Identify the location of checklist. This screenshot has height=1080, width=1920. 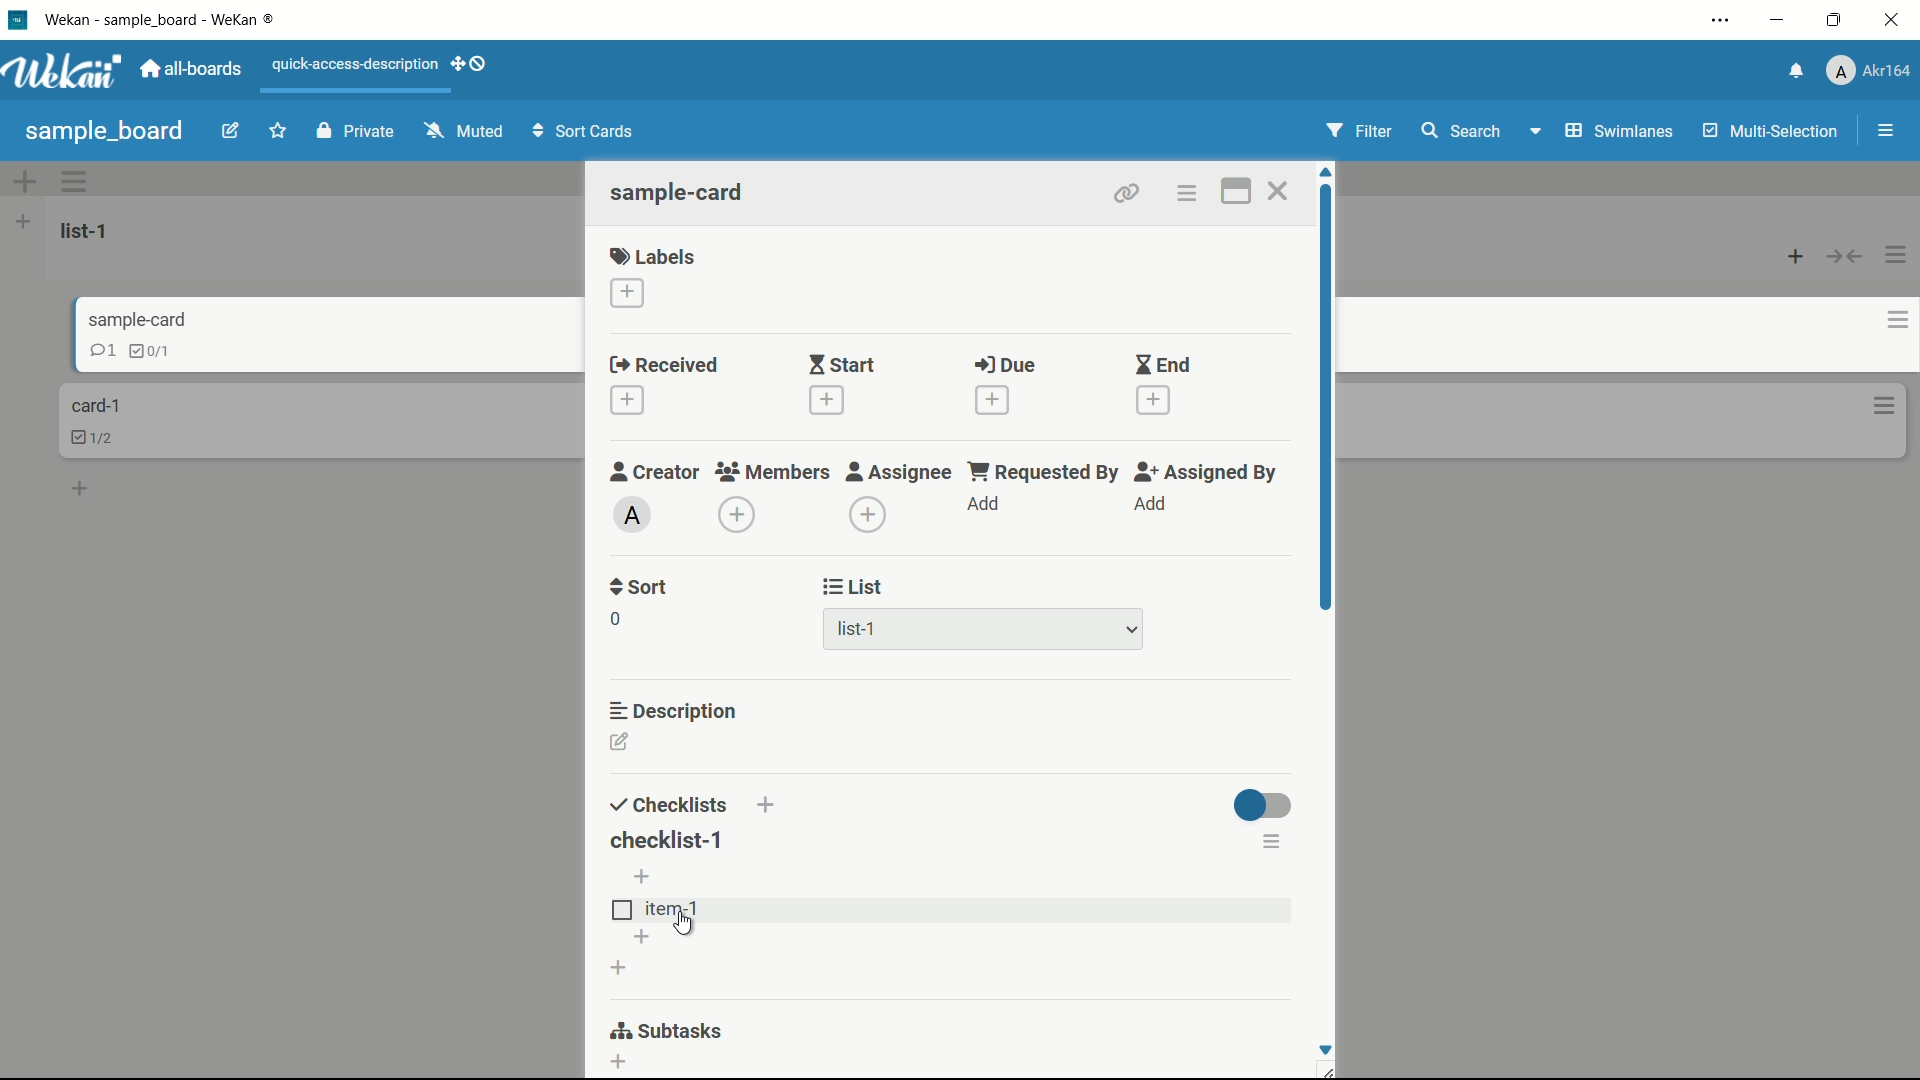
(98, 437).